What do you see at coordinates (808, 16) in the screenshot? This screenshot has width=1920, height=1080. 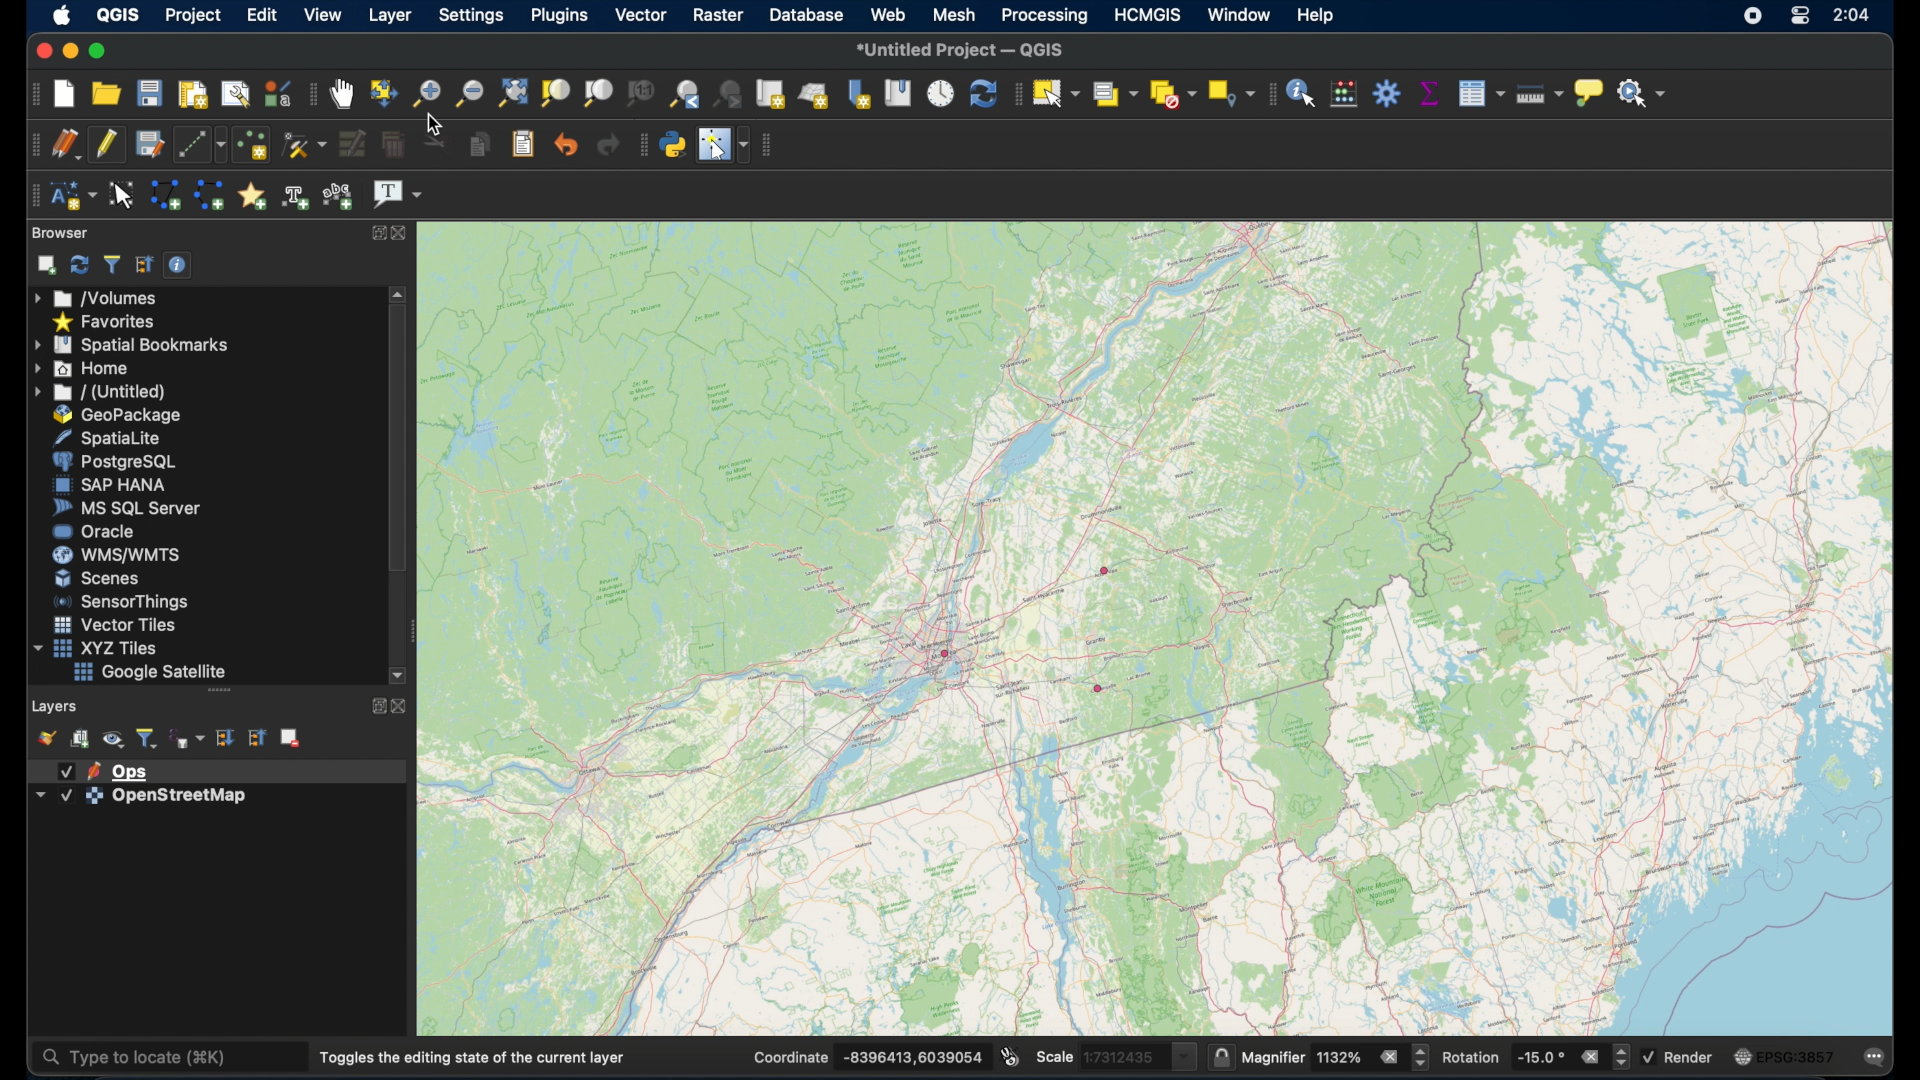 I see `database` at bounding box center [808, 16].